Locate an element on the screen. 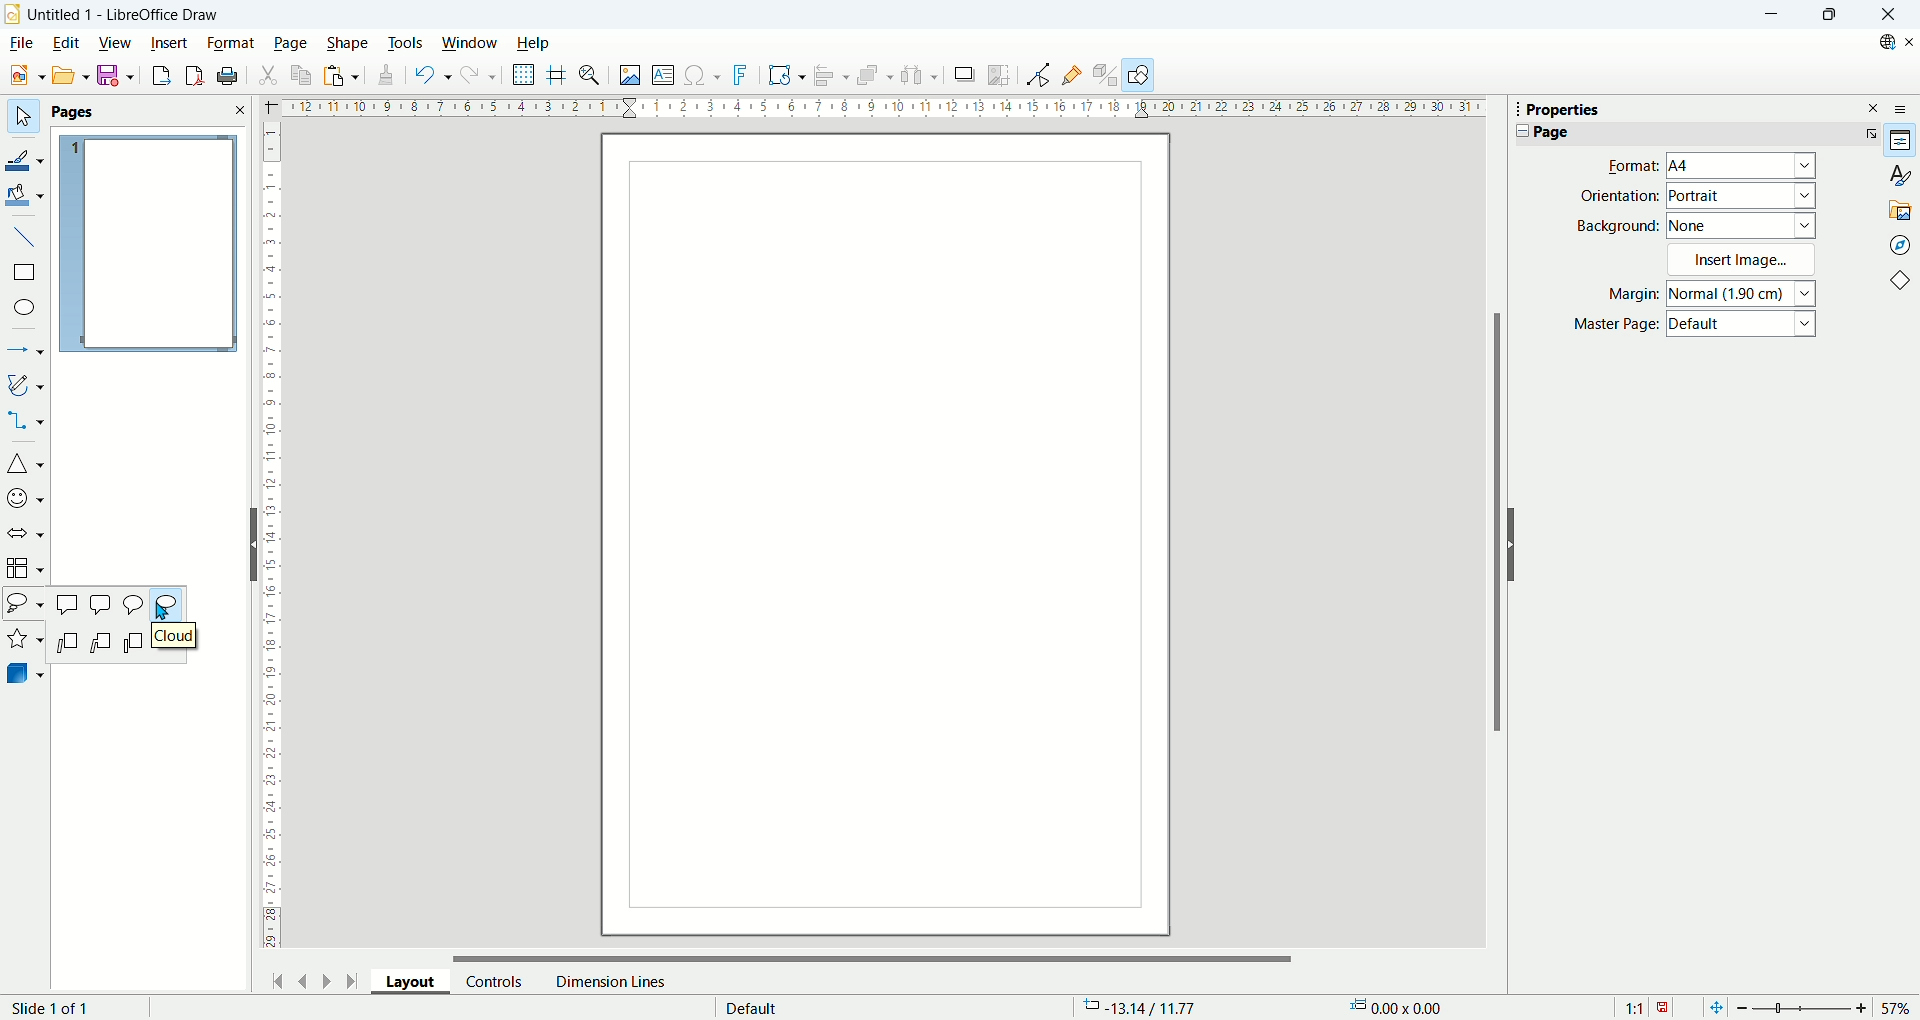  cut is located at coordinates (270, 73).